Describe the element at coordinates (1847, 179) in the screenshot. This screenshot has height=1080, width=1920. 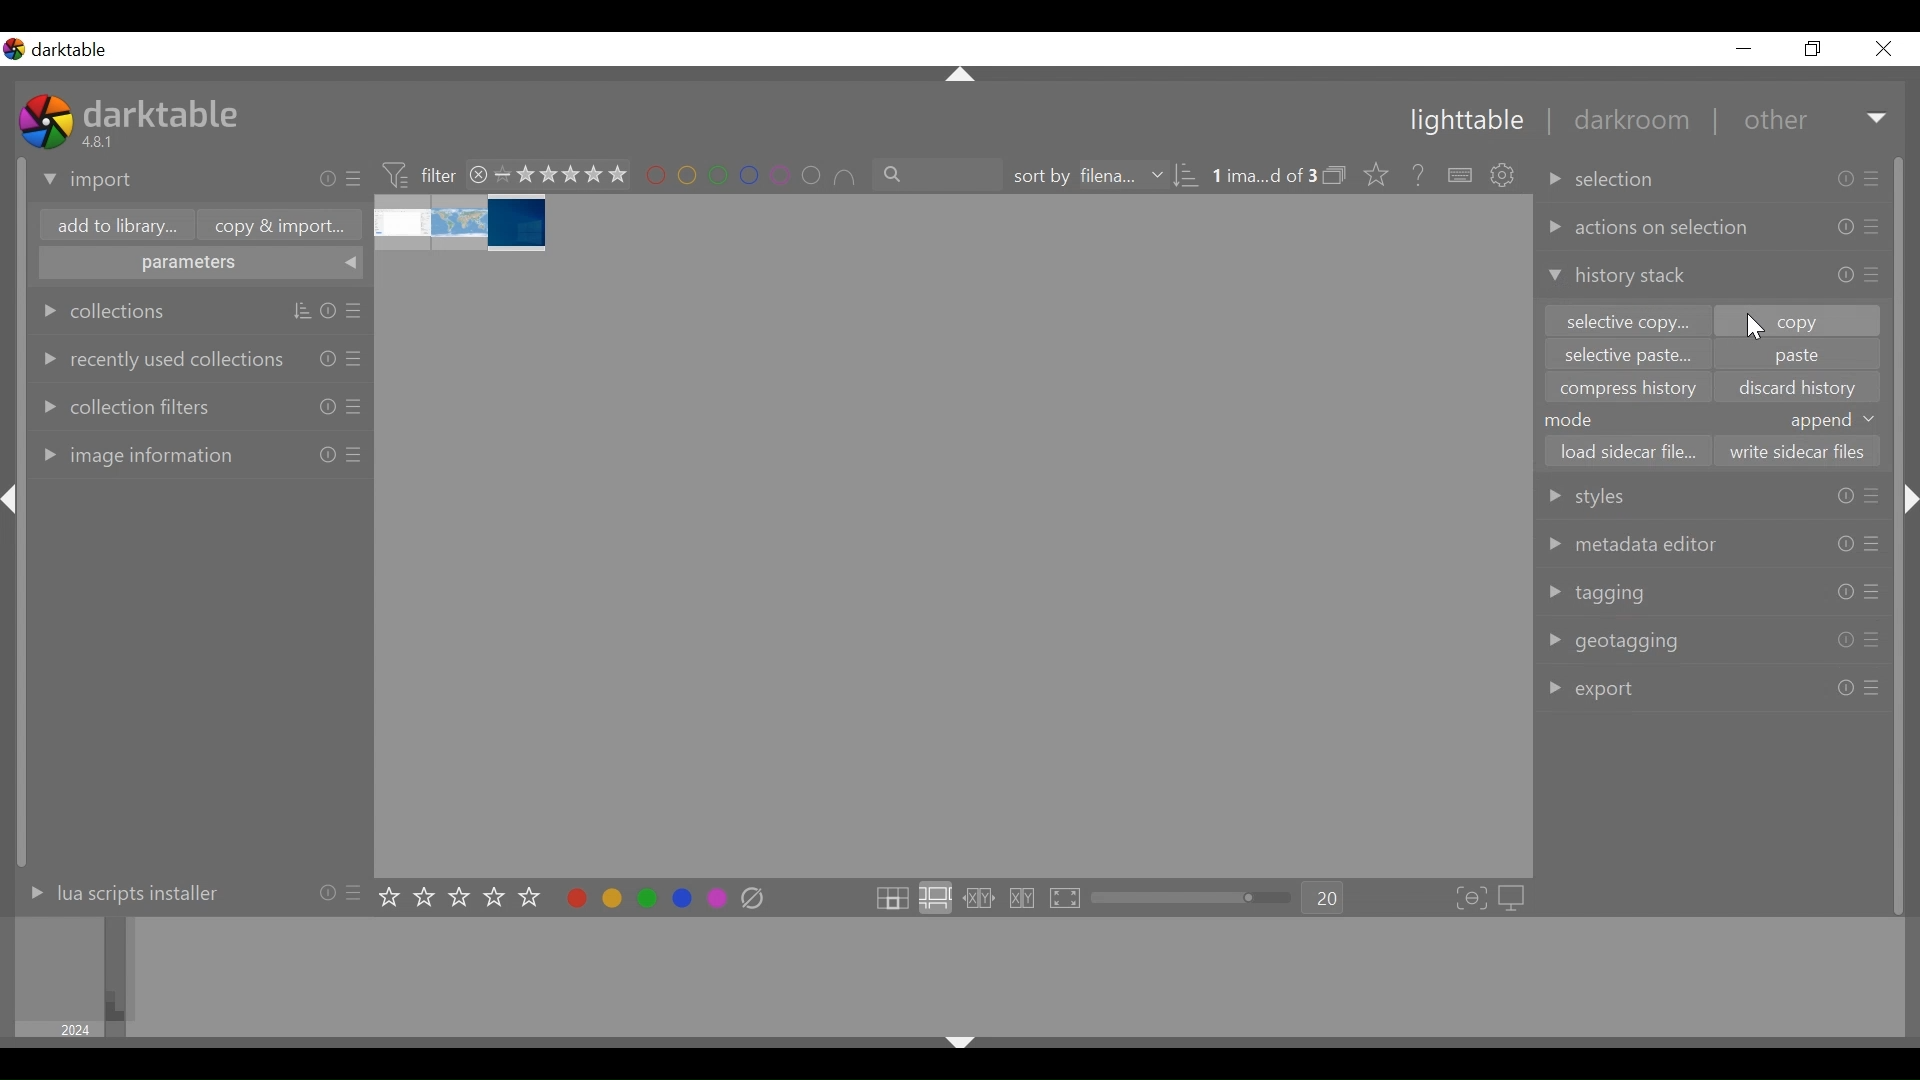
I see `info` at that location.